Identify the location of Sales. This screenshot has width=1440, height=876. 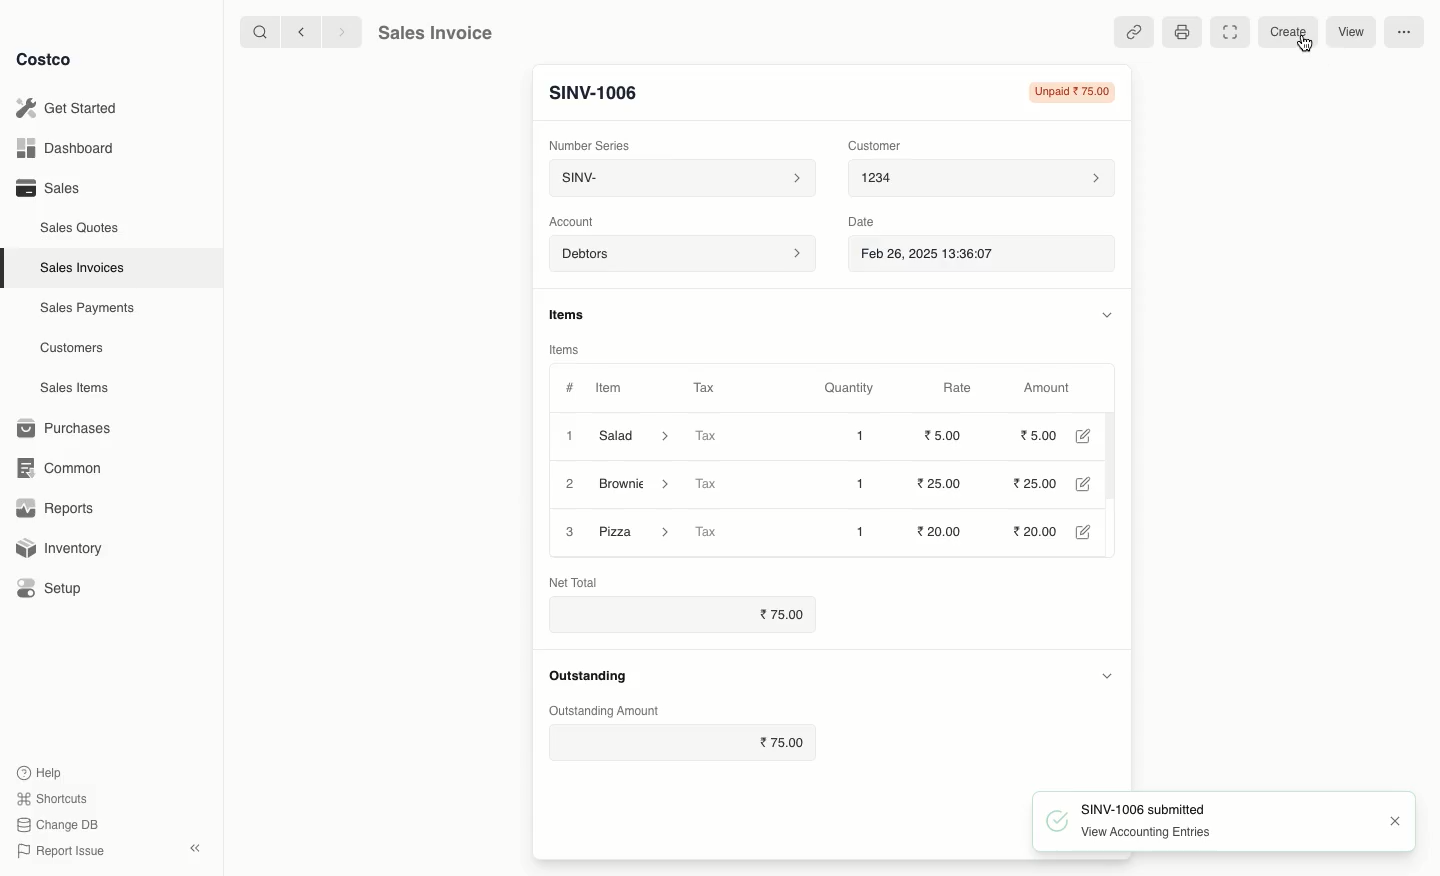
(47, 188).